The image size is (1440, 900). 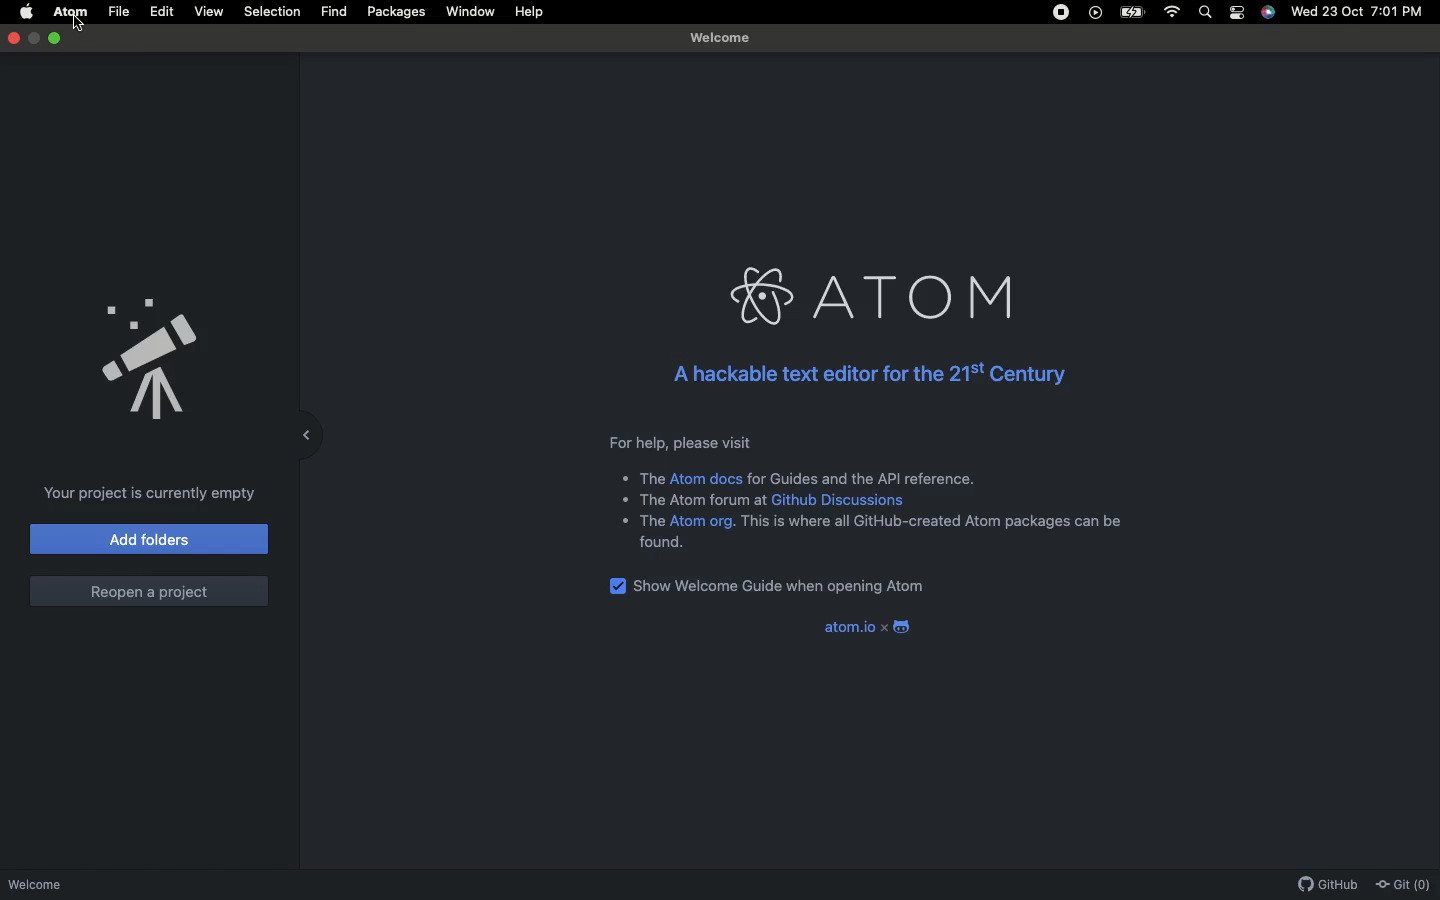 I want to click on Close, so click(x=14, y=37).